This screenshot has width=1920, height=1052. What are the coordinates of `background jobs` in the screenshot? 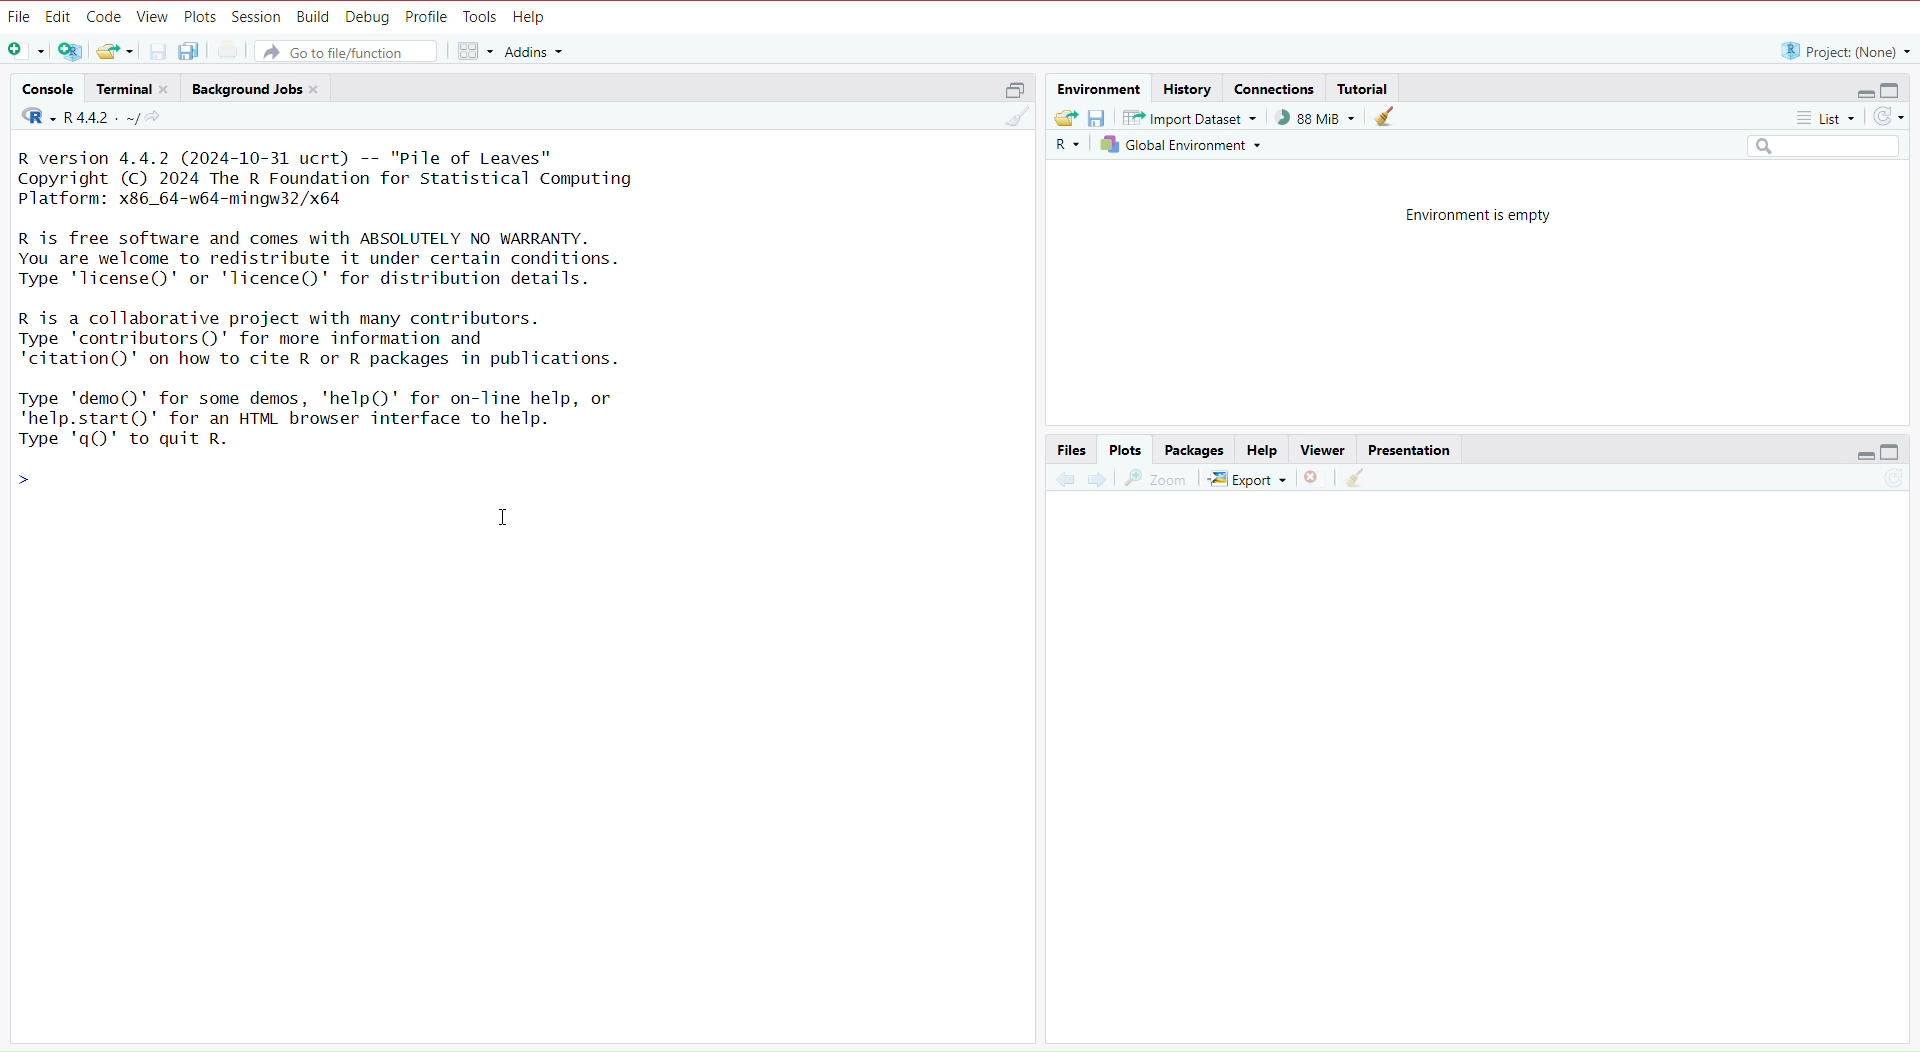 It's located at (259, 91).